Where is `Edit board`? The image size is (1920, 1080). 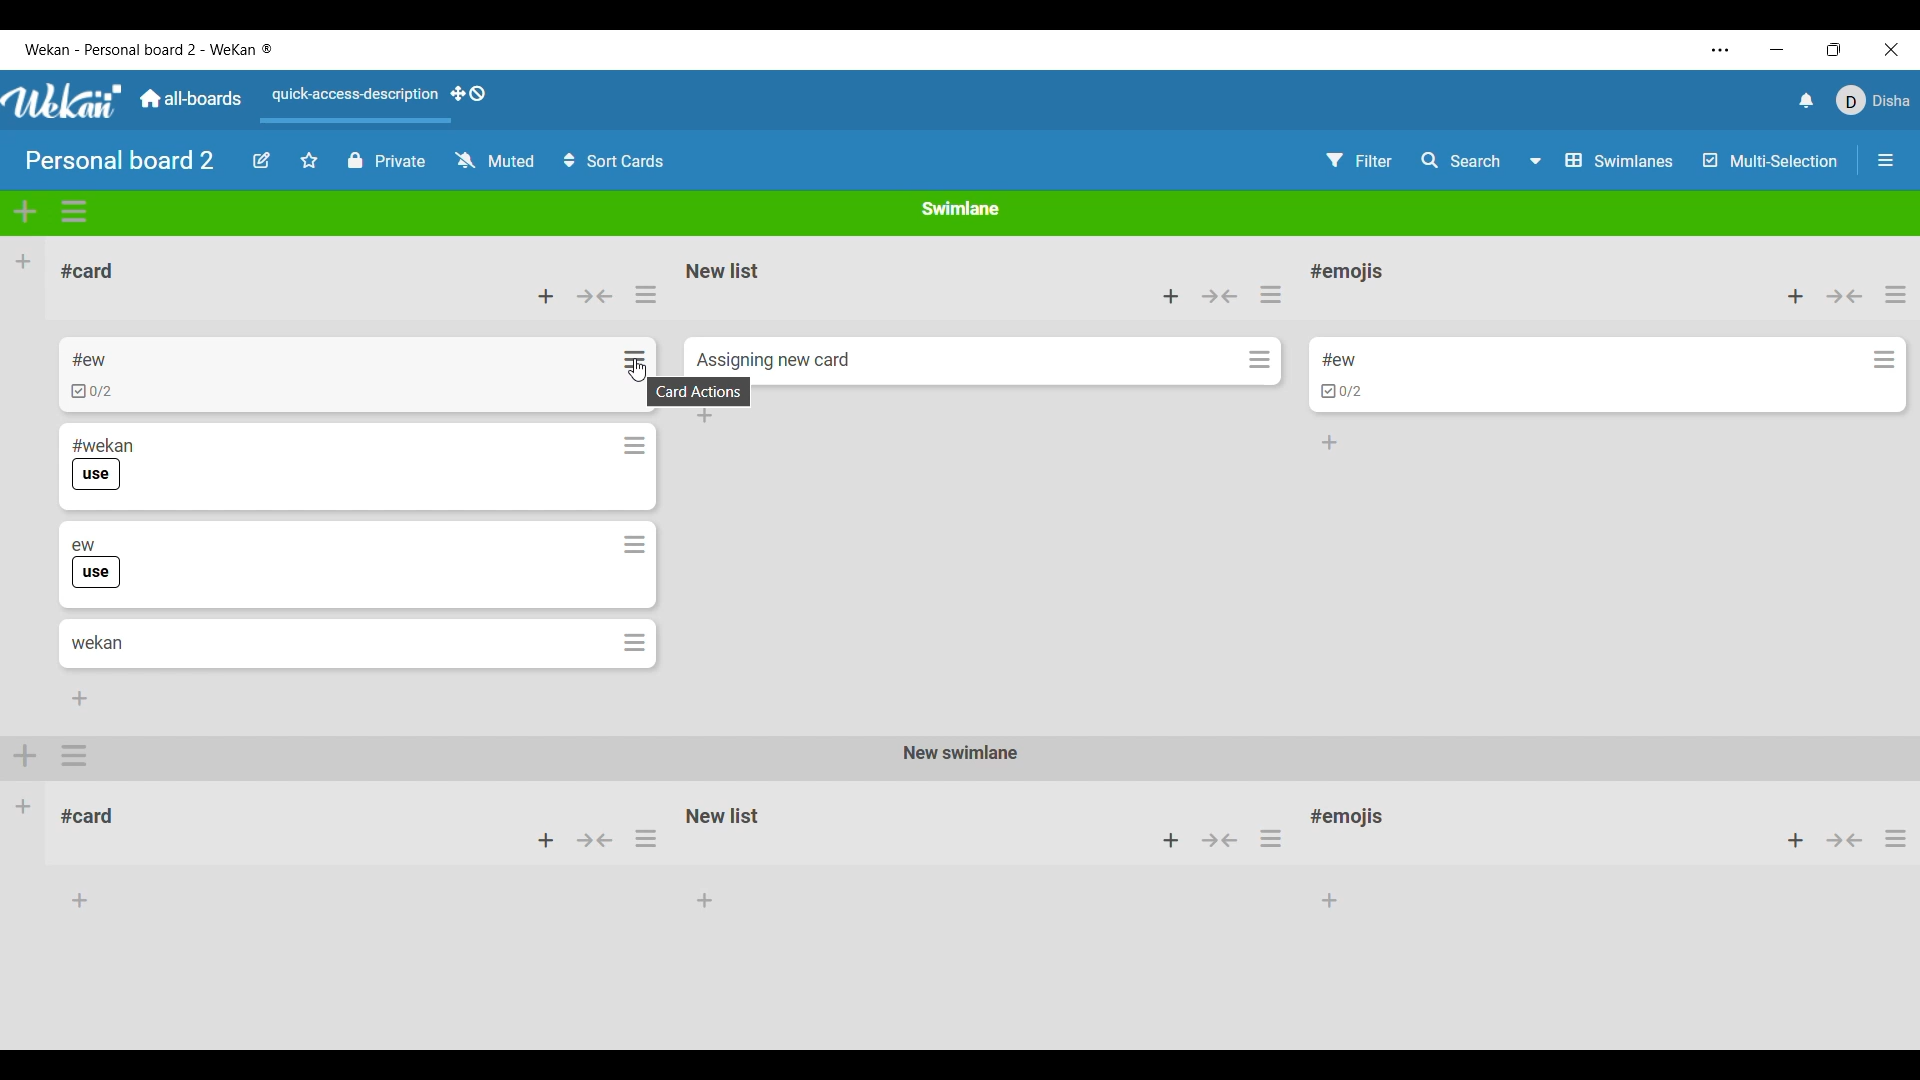 Edit board is located at coordinates (262, 160).